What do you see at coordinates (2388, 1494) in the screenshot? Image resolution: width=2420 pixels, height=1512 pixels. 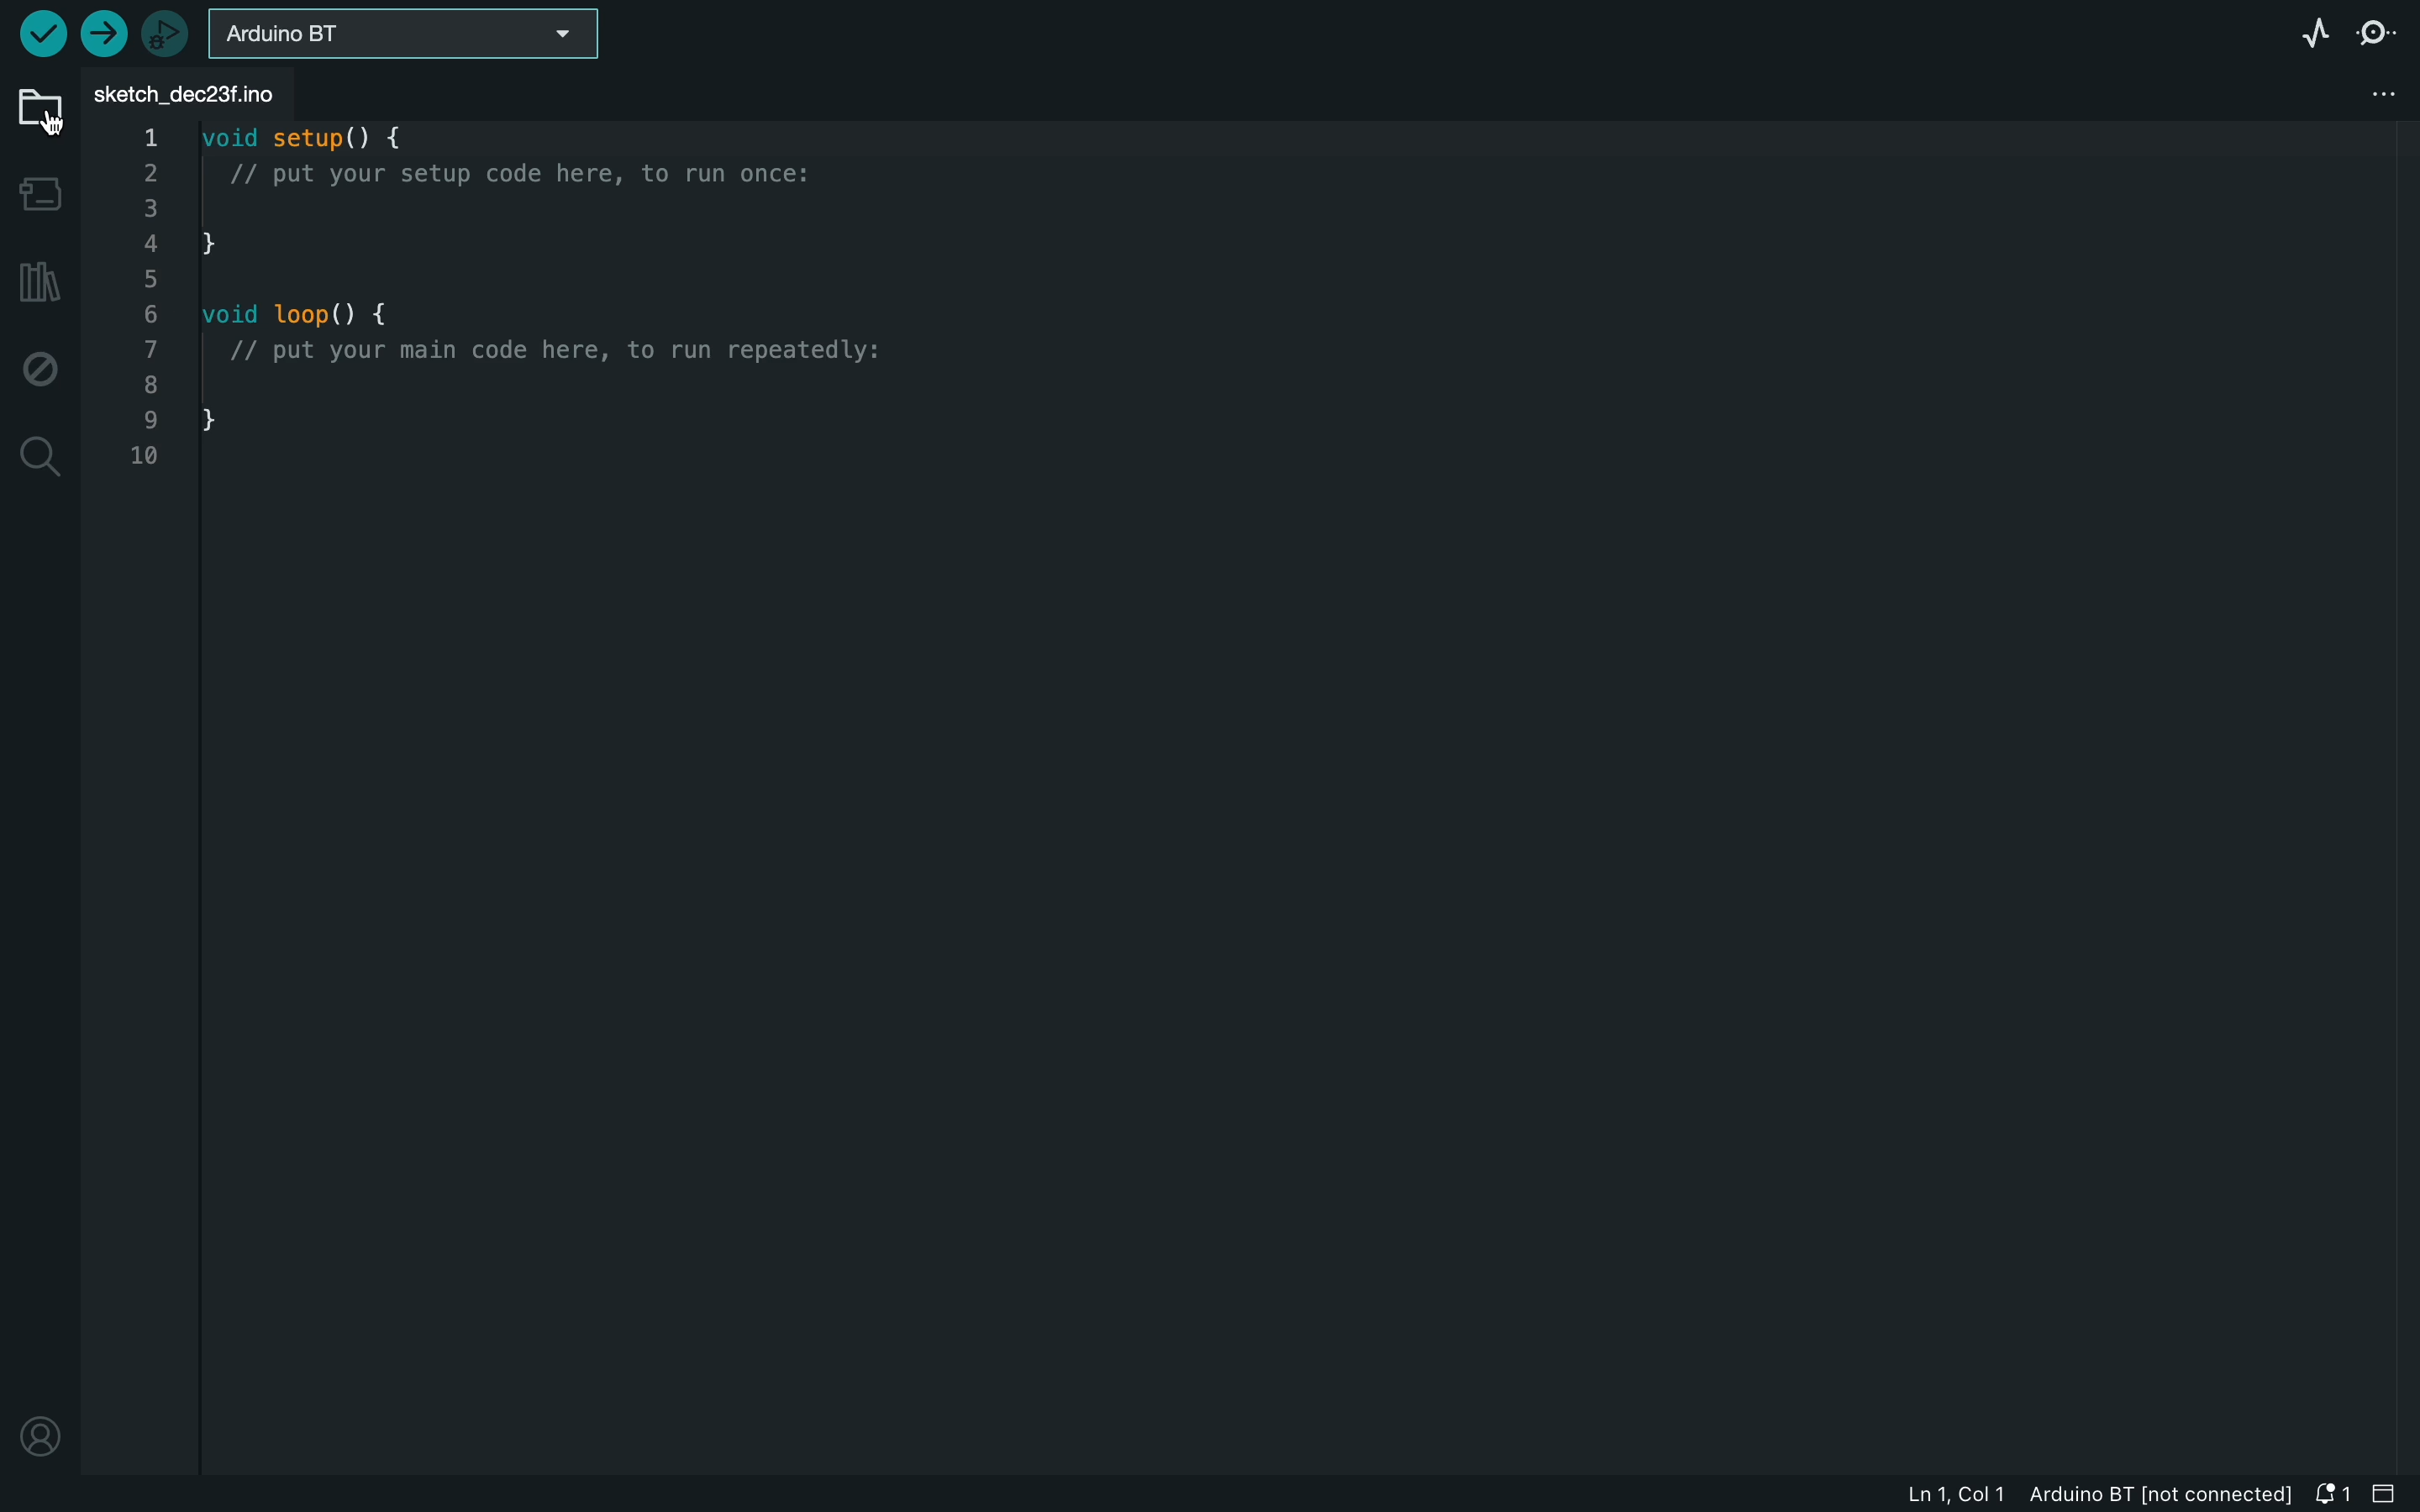 I see `close slide bar` at bounding box center [2388, 1494].